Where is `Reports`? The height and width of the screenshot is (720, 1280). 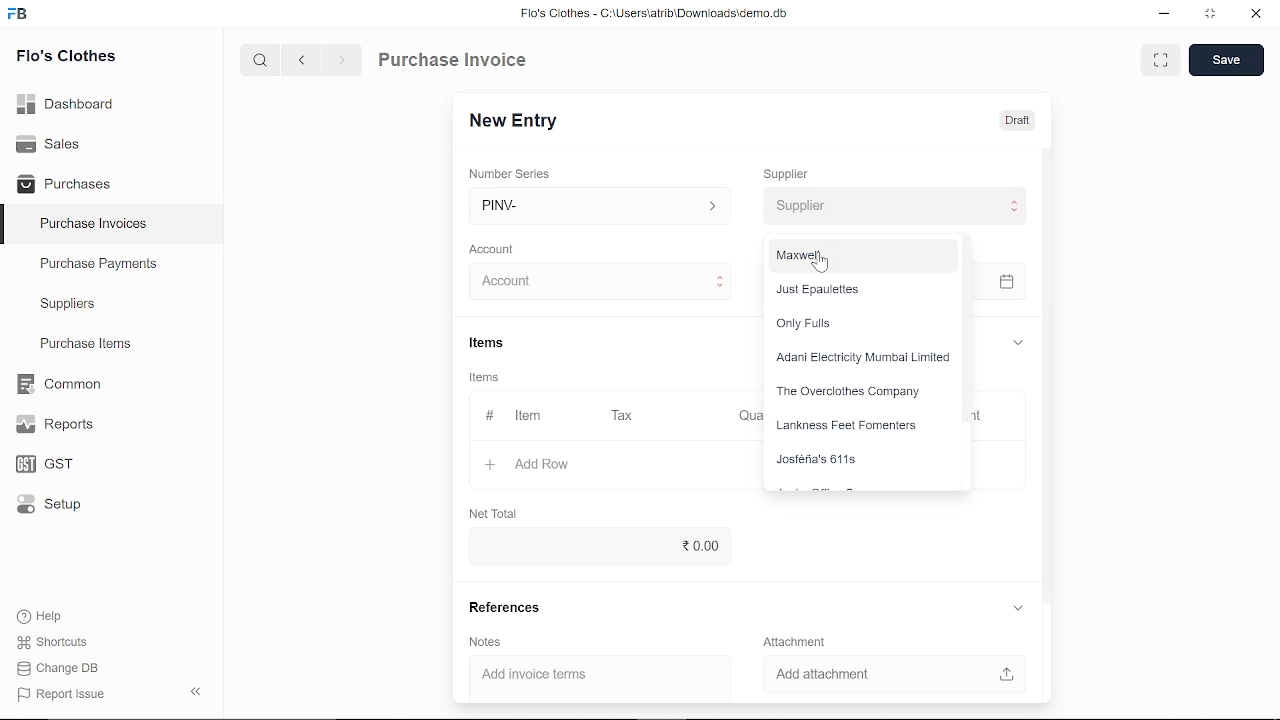
Reports is located at coordinates (54, 425).